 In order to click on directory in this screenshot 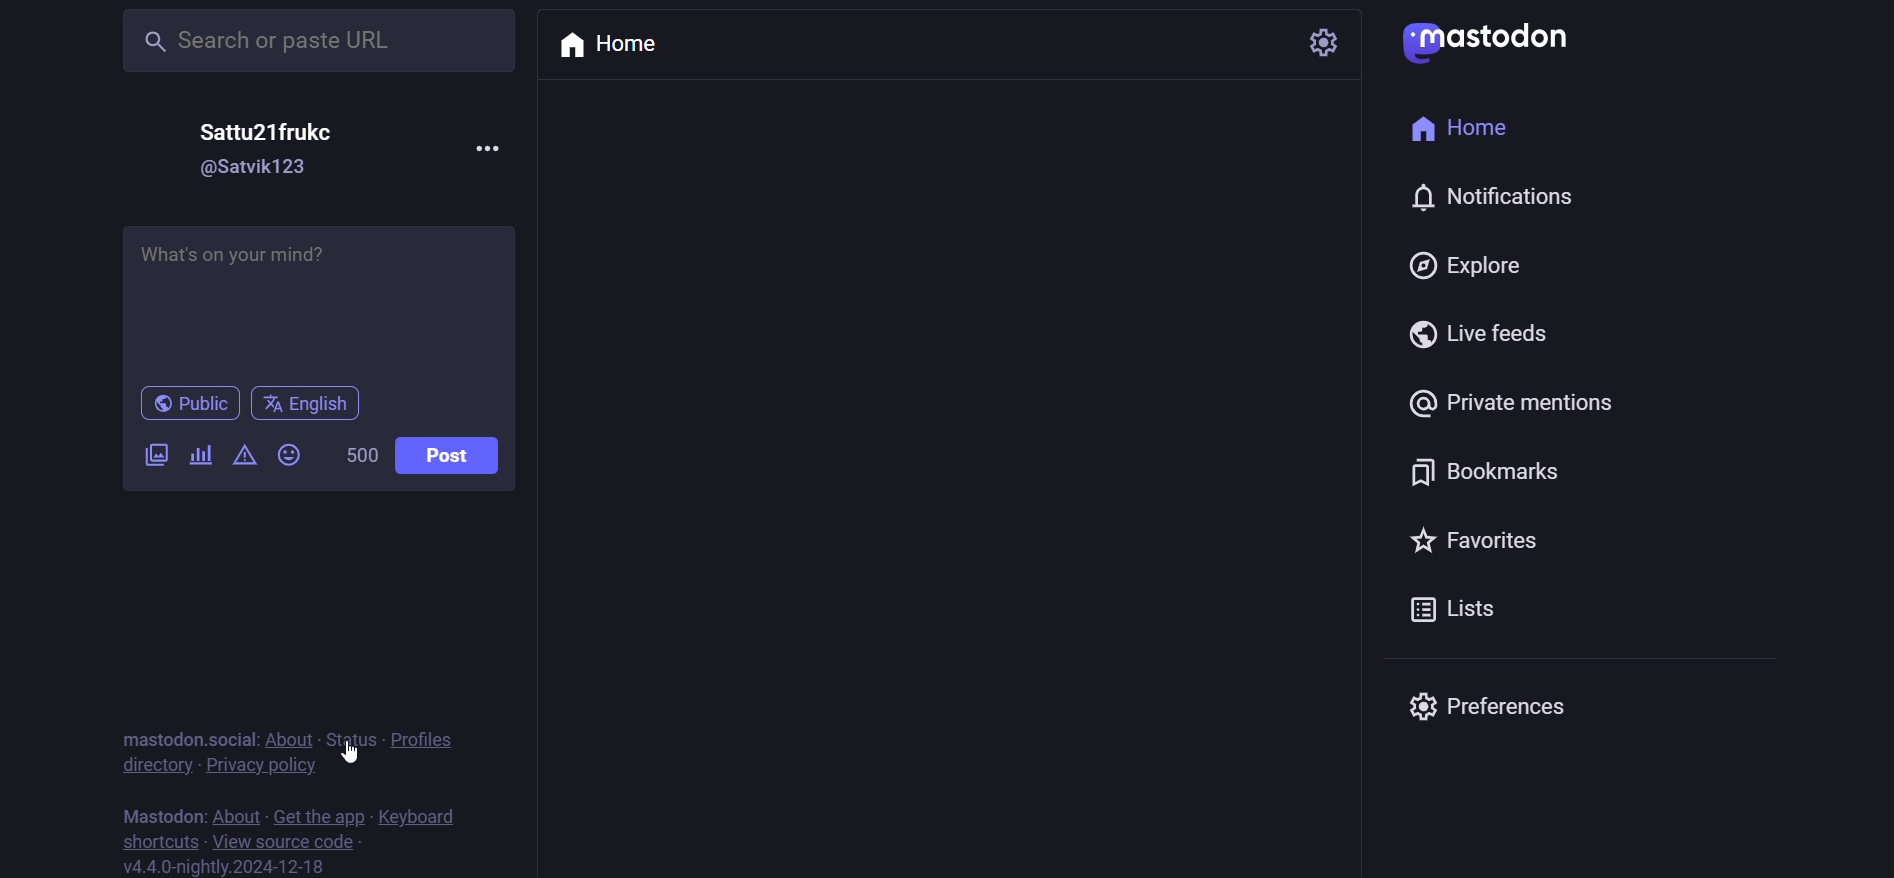, I will do `click(155, 763)`.